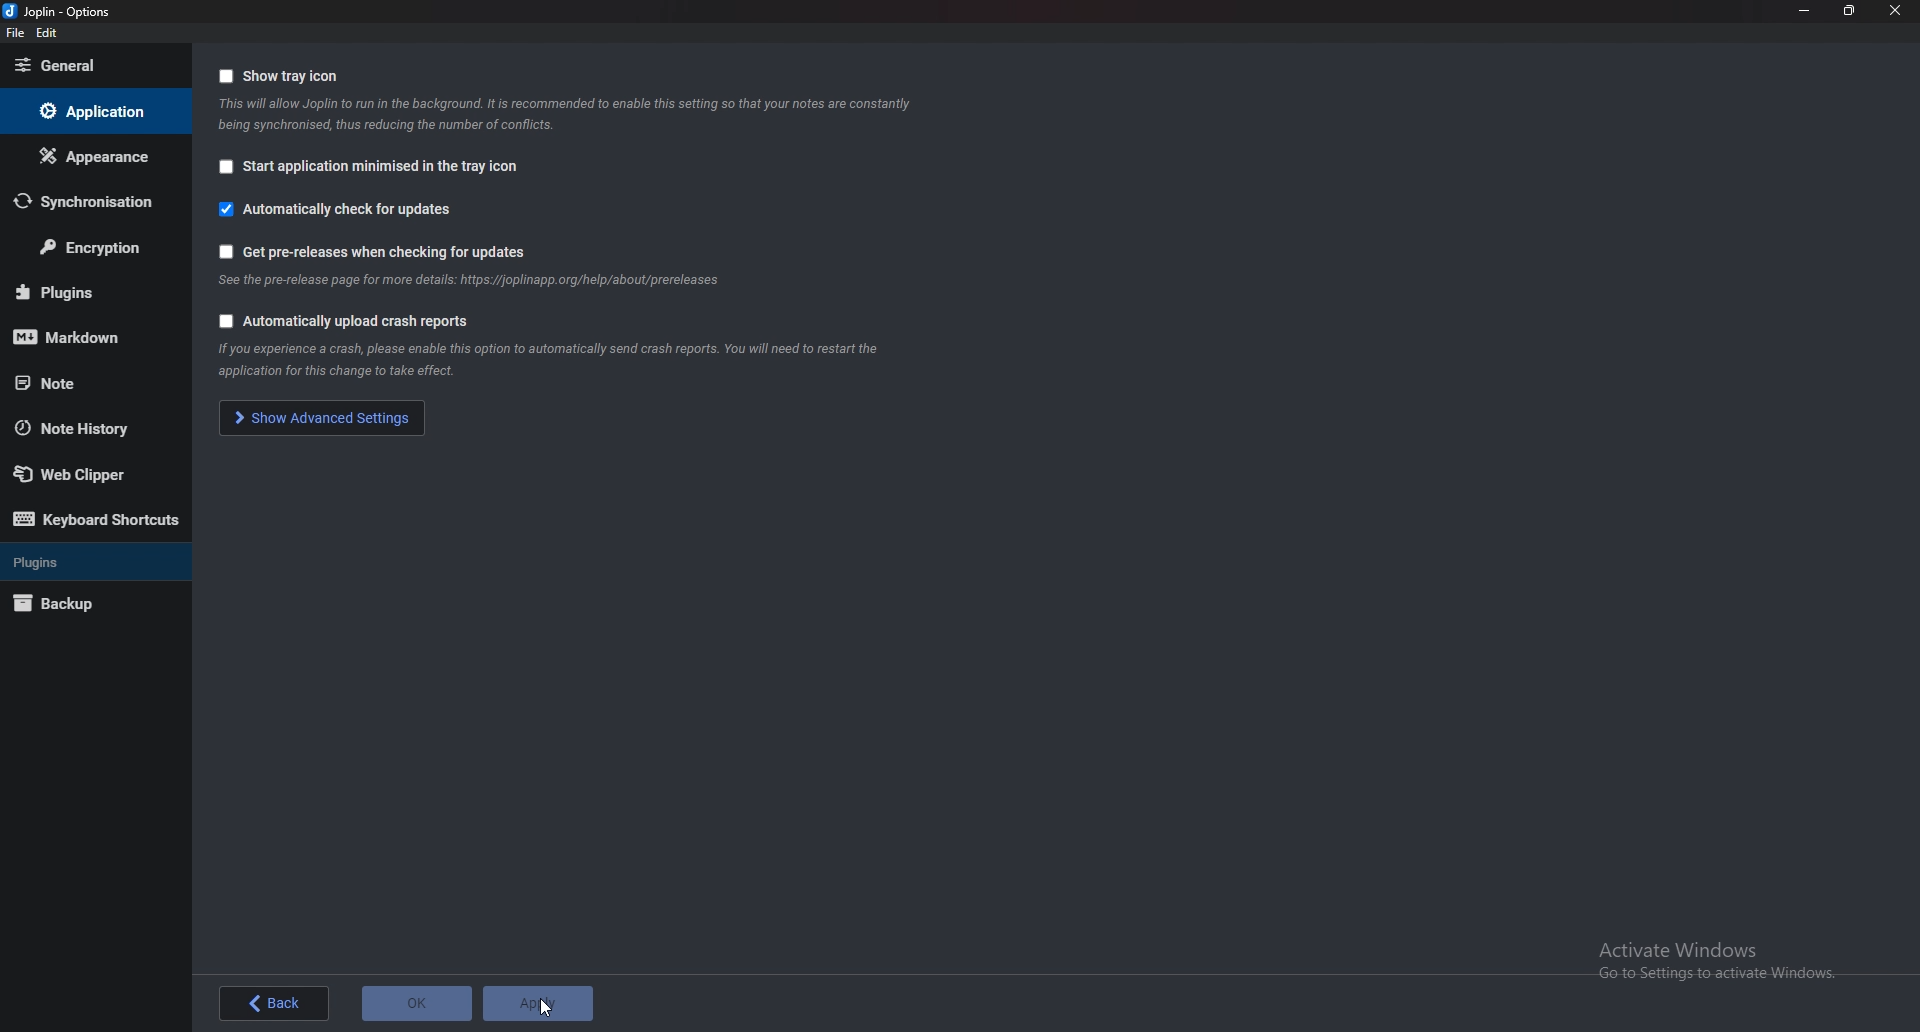 This screenshot has height=1032, width=1920. What do you see at coordinates (90, 427) in the screenshot?
I see `Note history` at bounding box center [90, 427].